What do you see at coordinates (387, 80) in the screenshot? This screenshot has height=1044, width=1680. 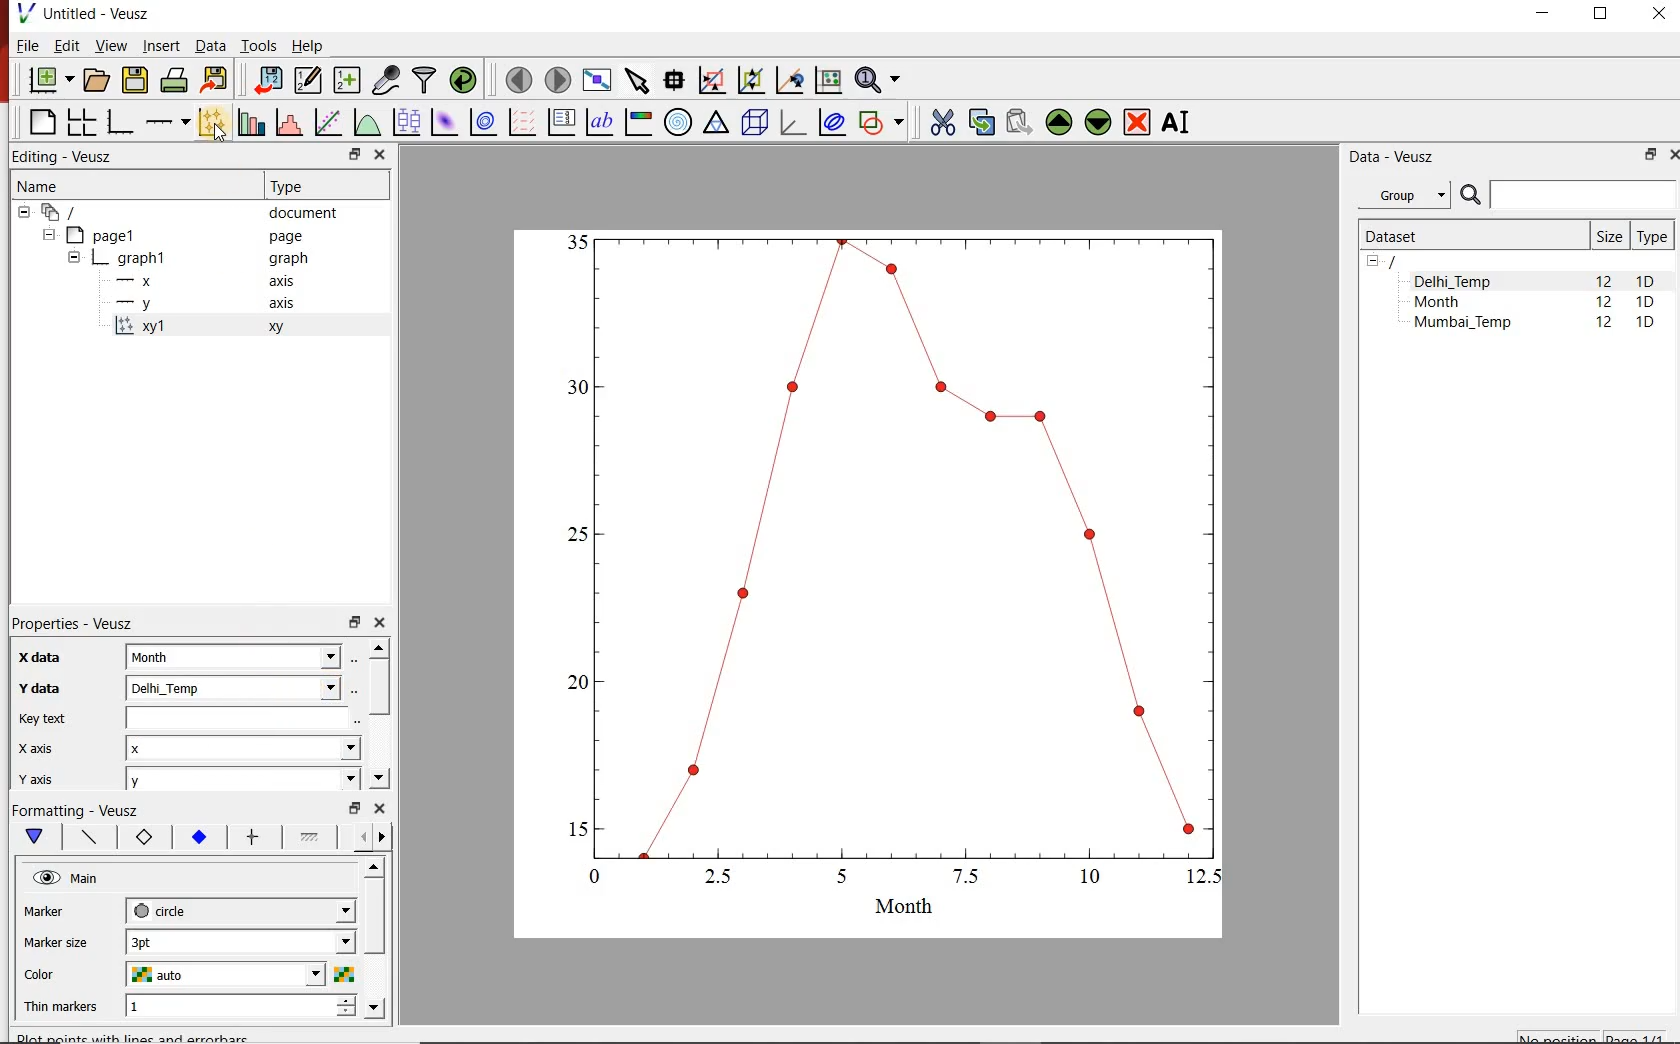 I see `capture remote data` at bounding box center [387, 80].